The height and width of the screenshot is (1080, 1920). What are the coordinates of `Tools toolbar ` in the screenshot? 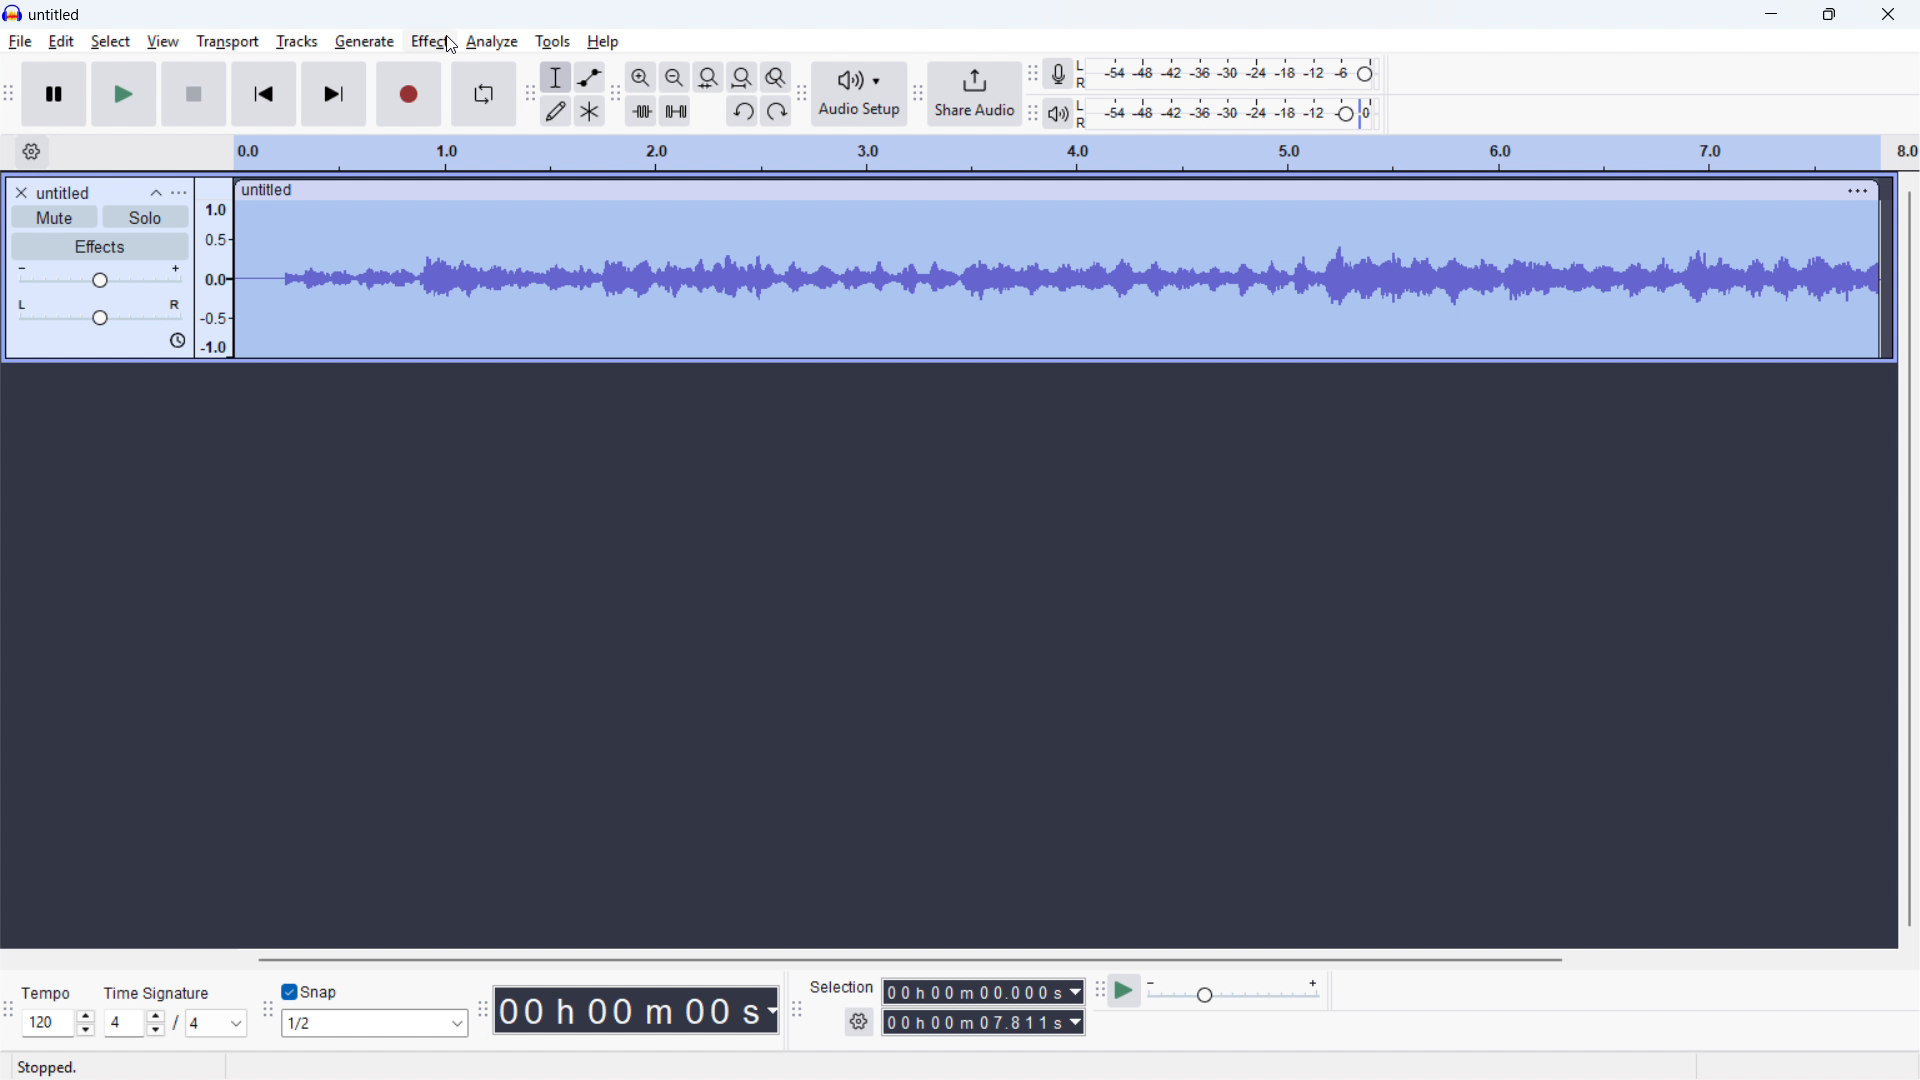 It's located at (529, 94).